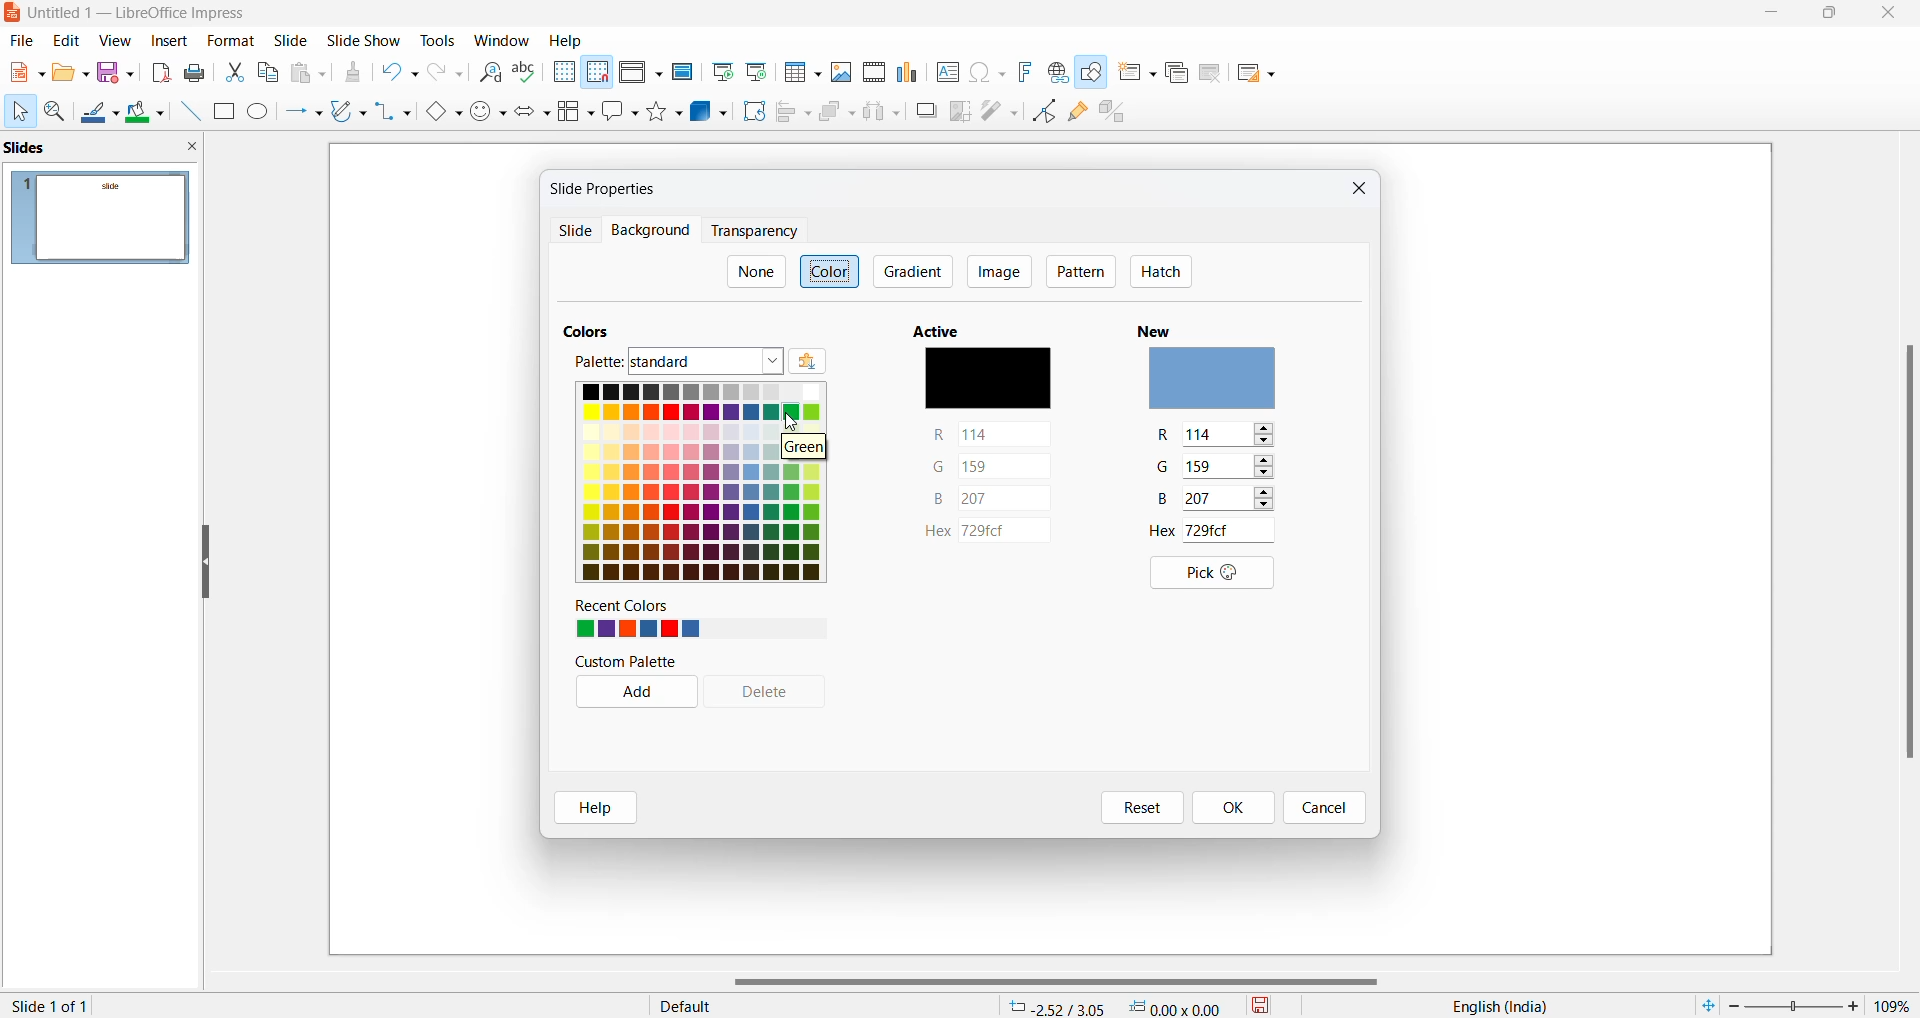 This screenshot has height=1018, width=1920. What do you see at coordinates (993, 434) in the screenshot?
I see `red` at bounding box center [993, 434].